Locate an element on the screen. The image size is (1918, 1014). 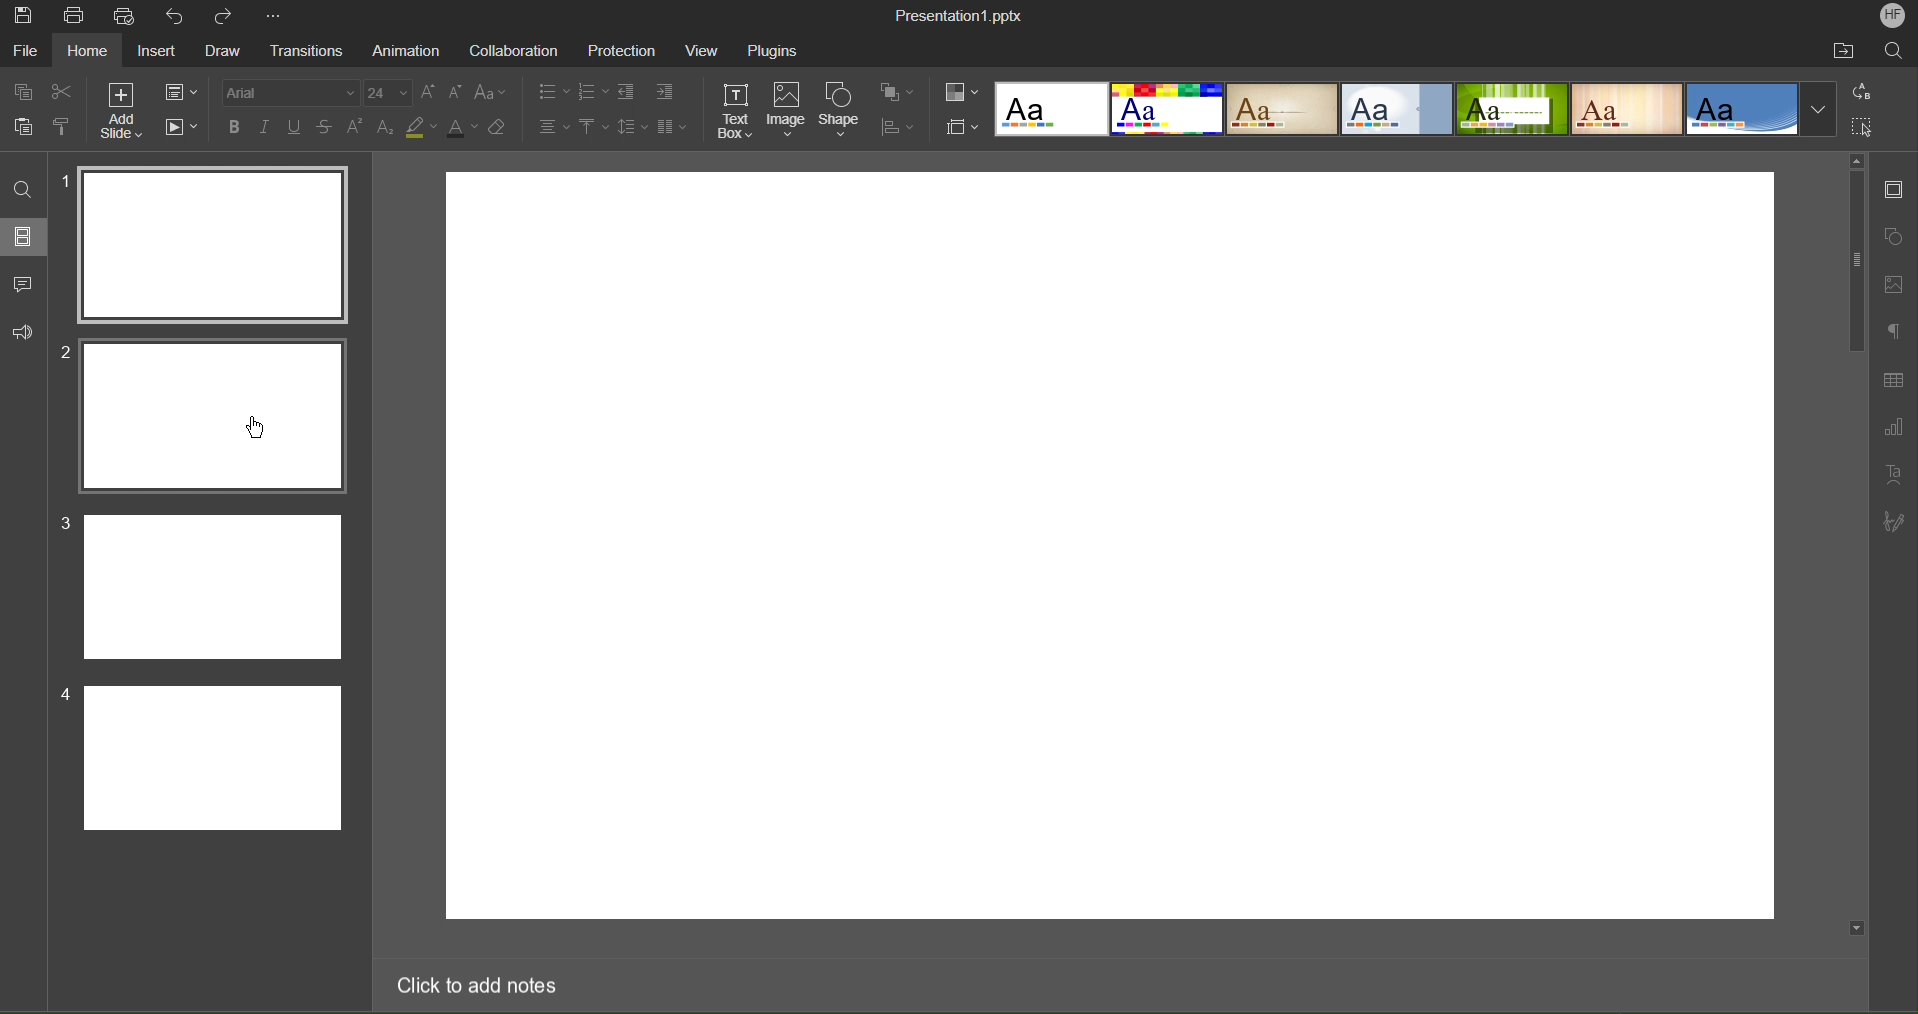
underline is located at coordinates (295, 125).